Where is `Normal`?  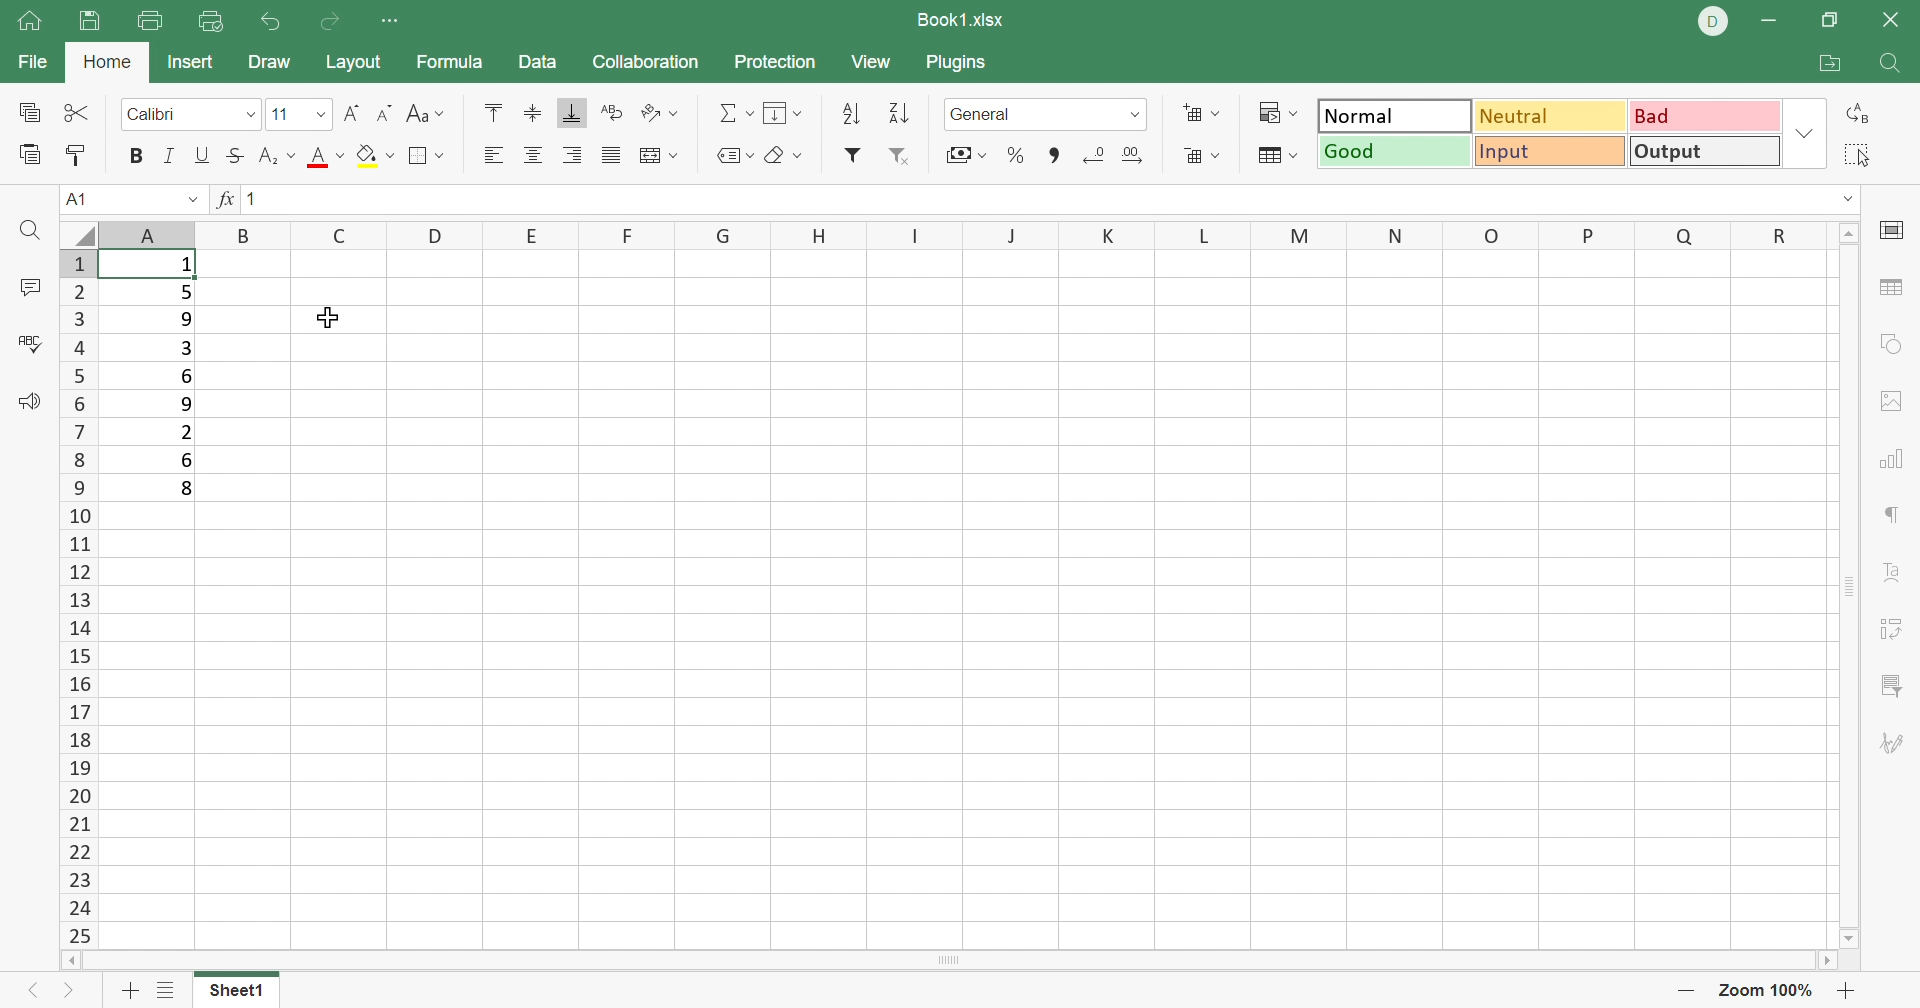
Normal is located at coordinates (1395, 117).